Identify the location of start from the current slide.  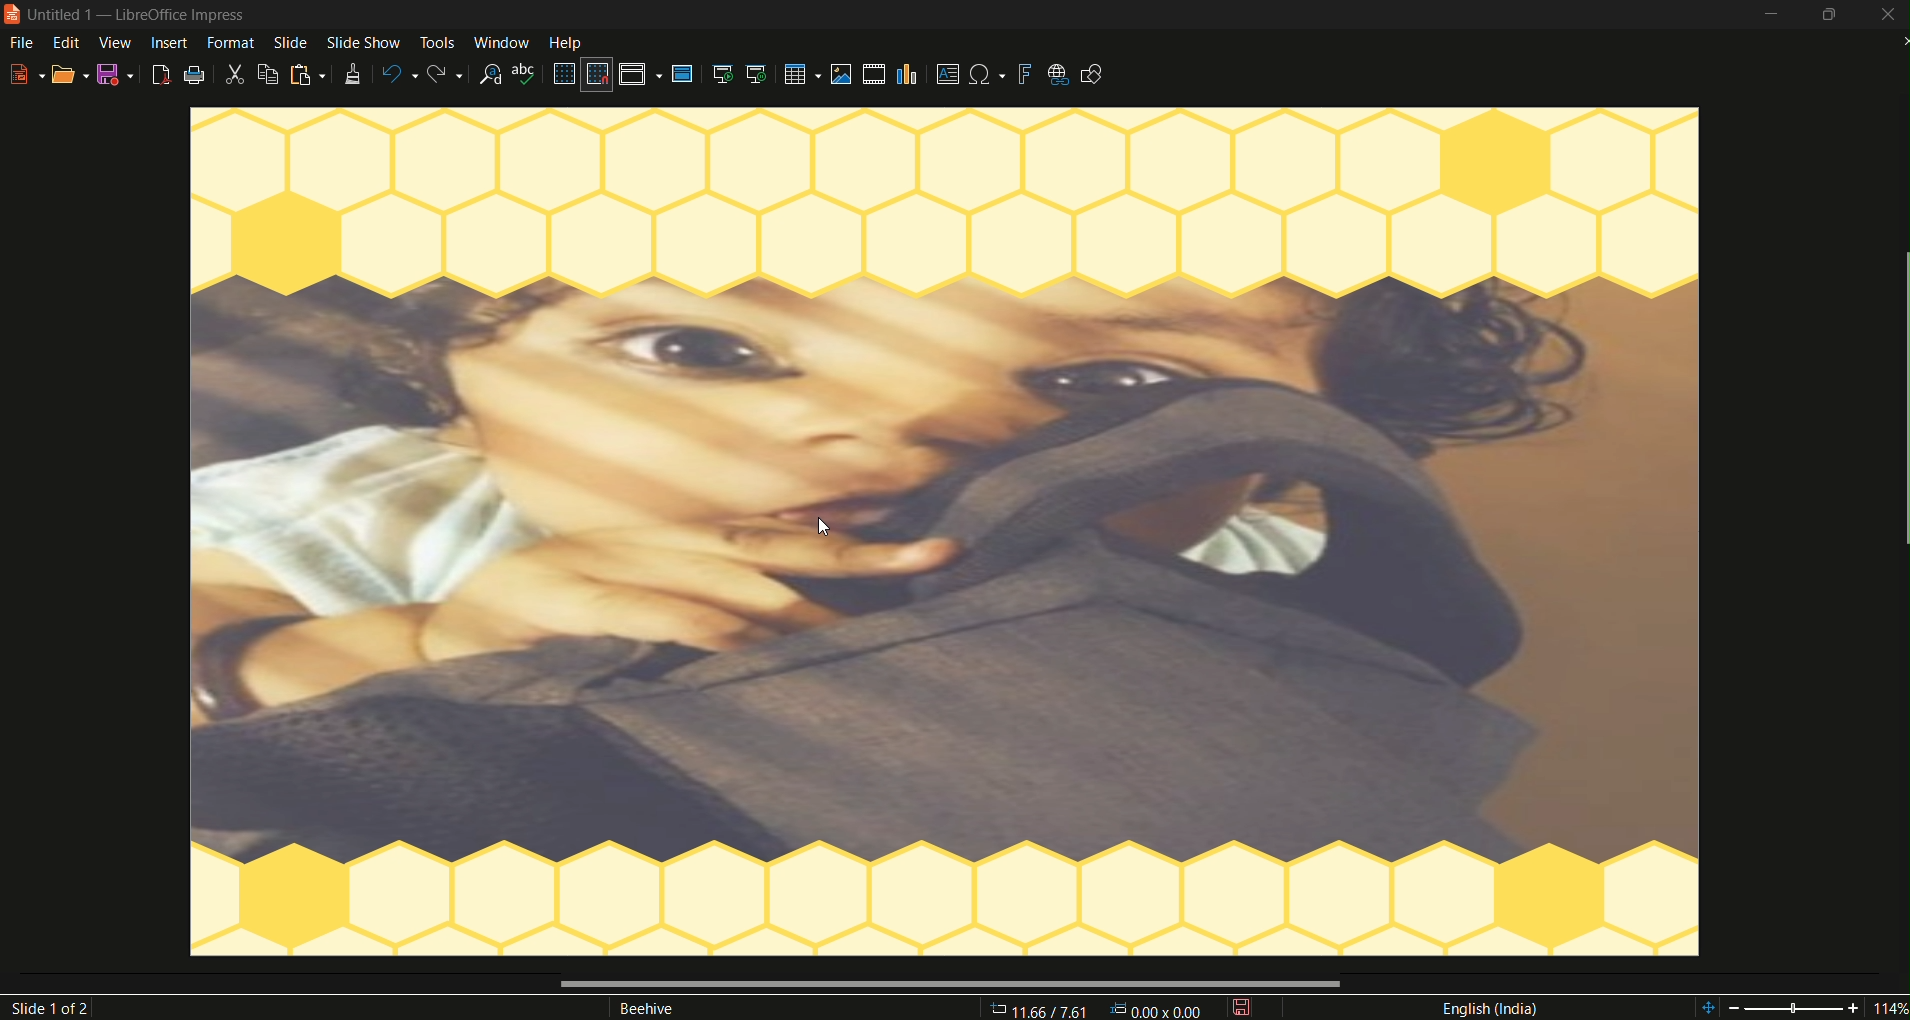
(760, 75).